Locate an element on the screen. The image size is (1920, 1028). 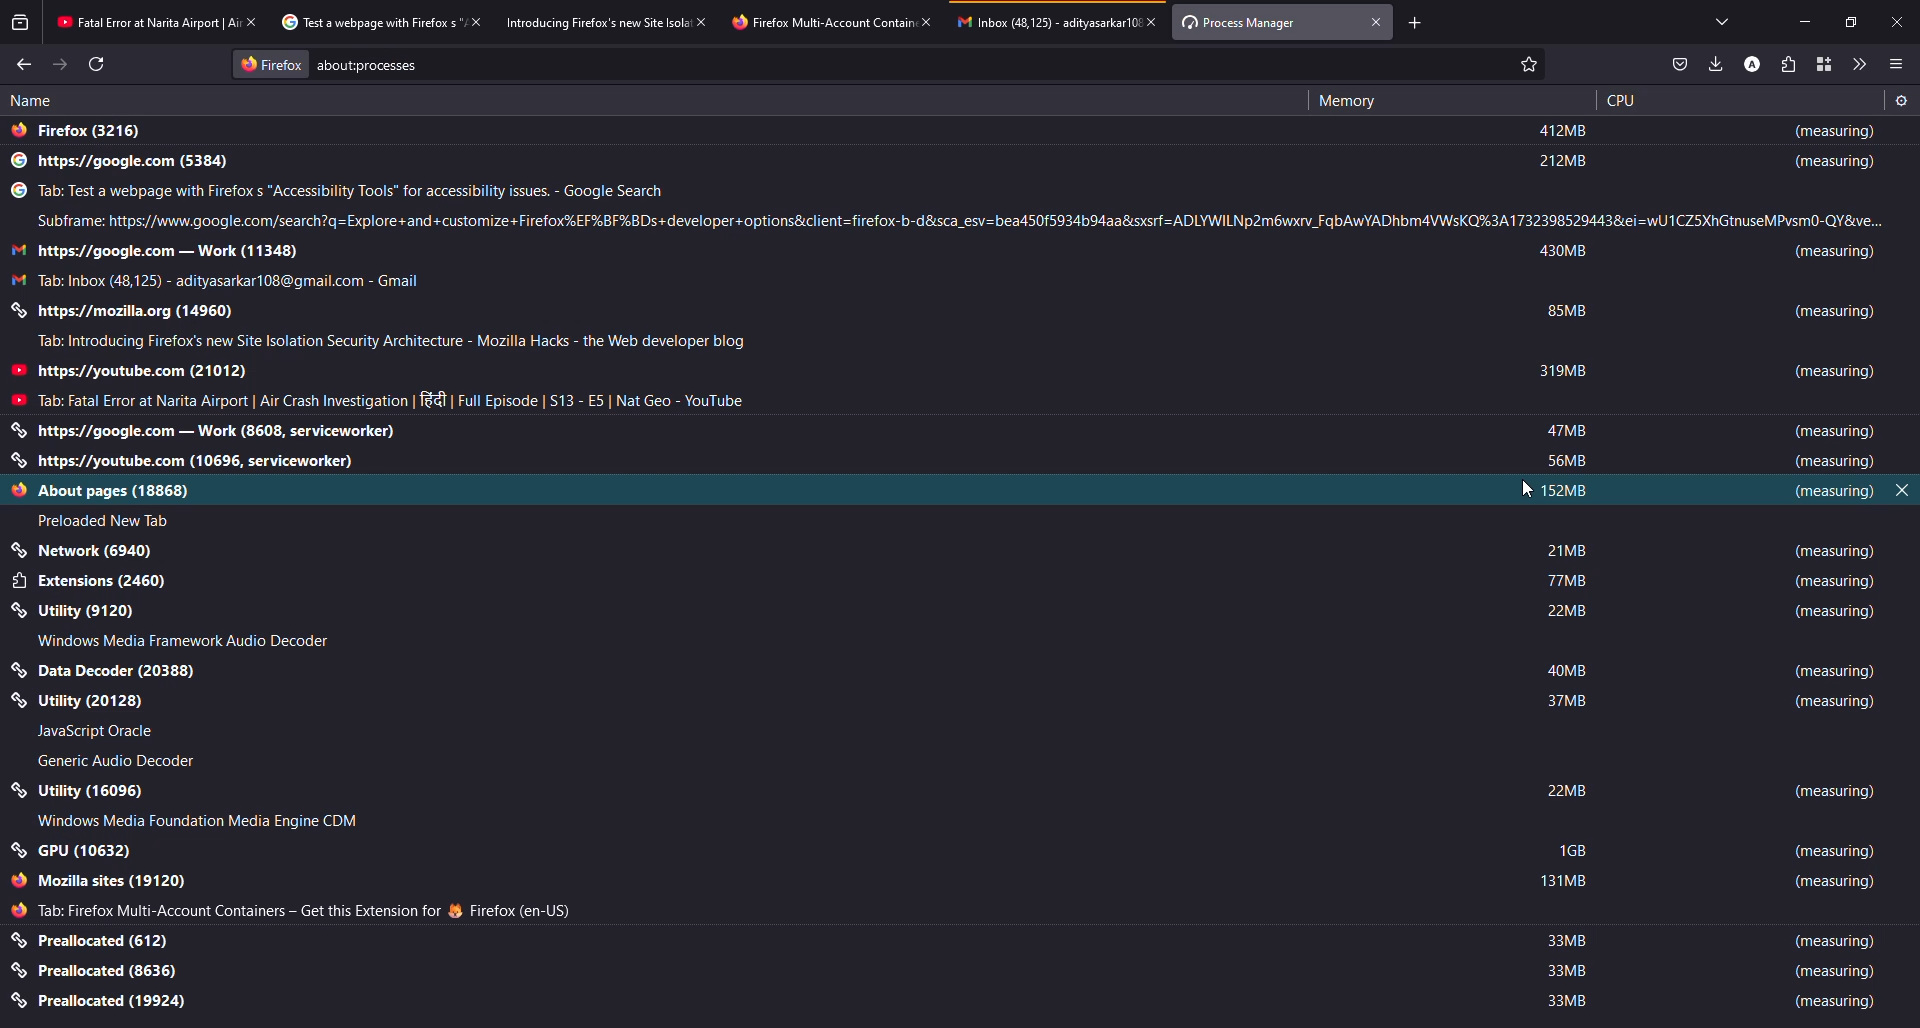
close is located at coordinates (480, 22).